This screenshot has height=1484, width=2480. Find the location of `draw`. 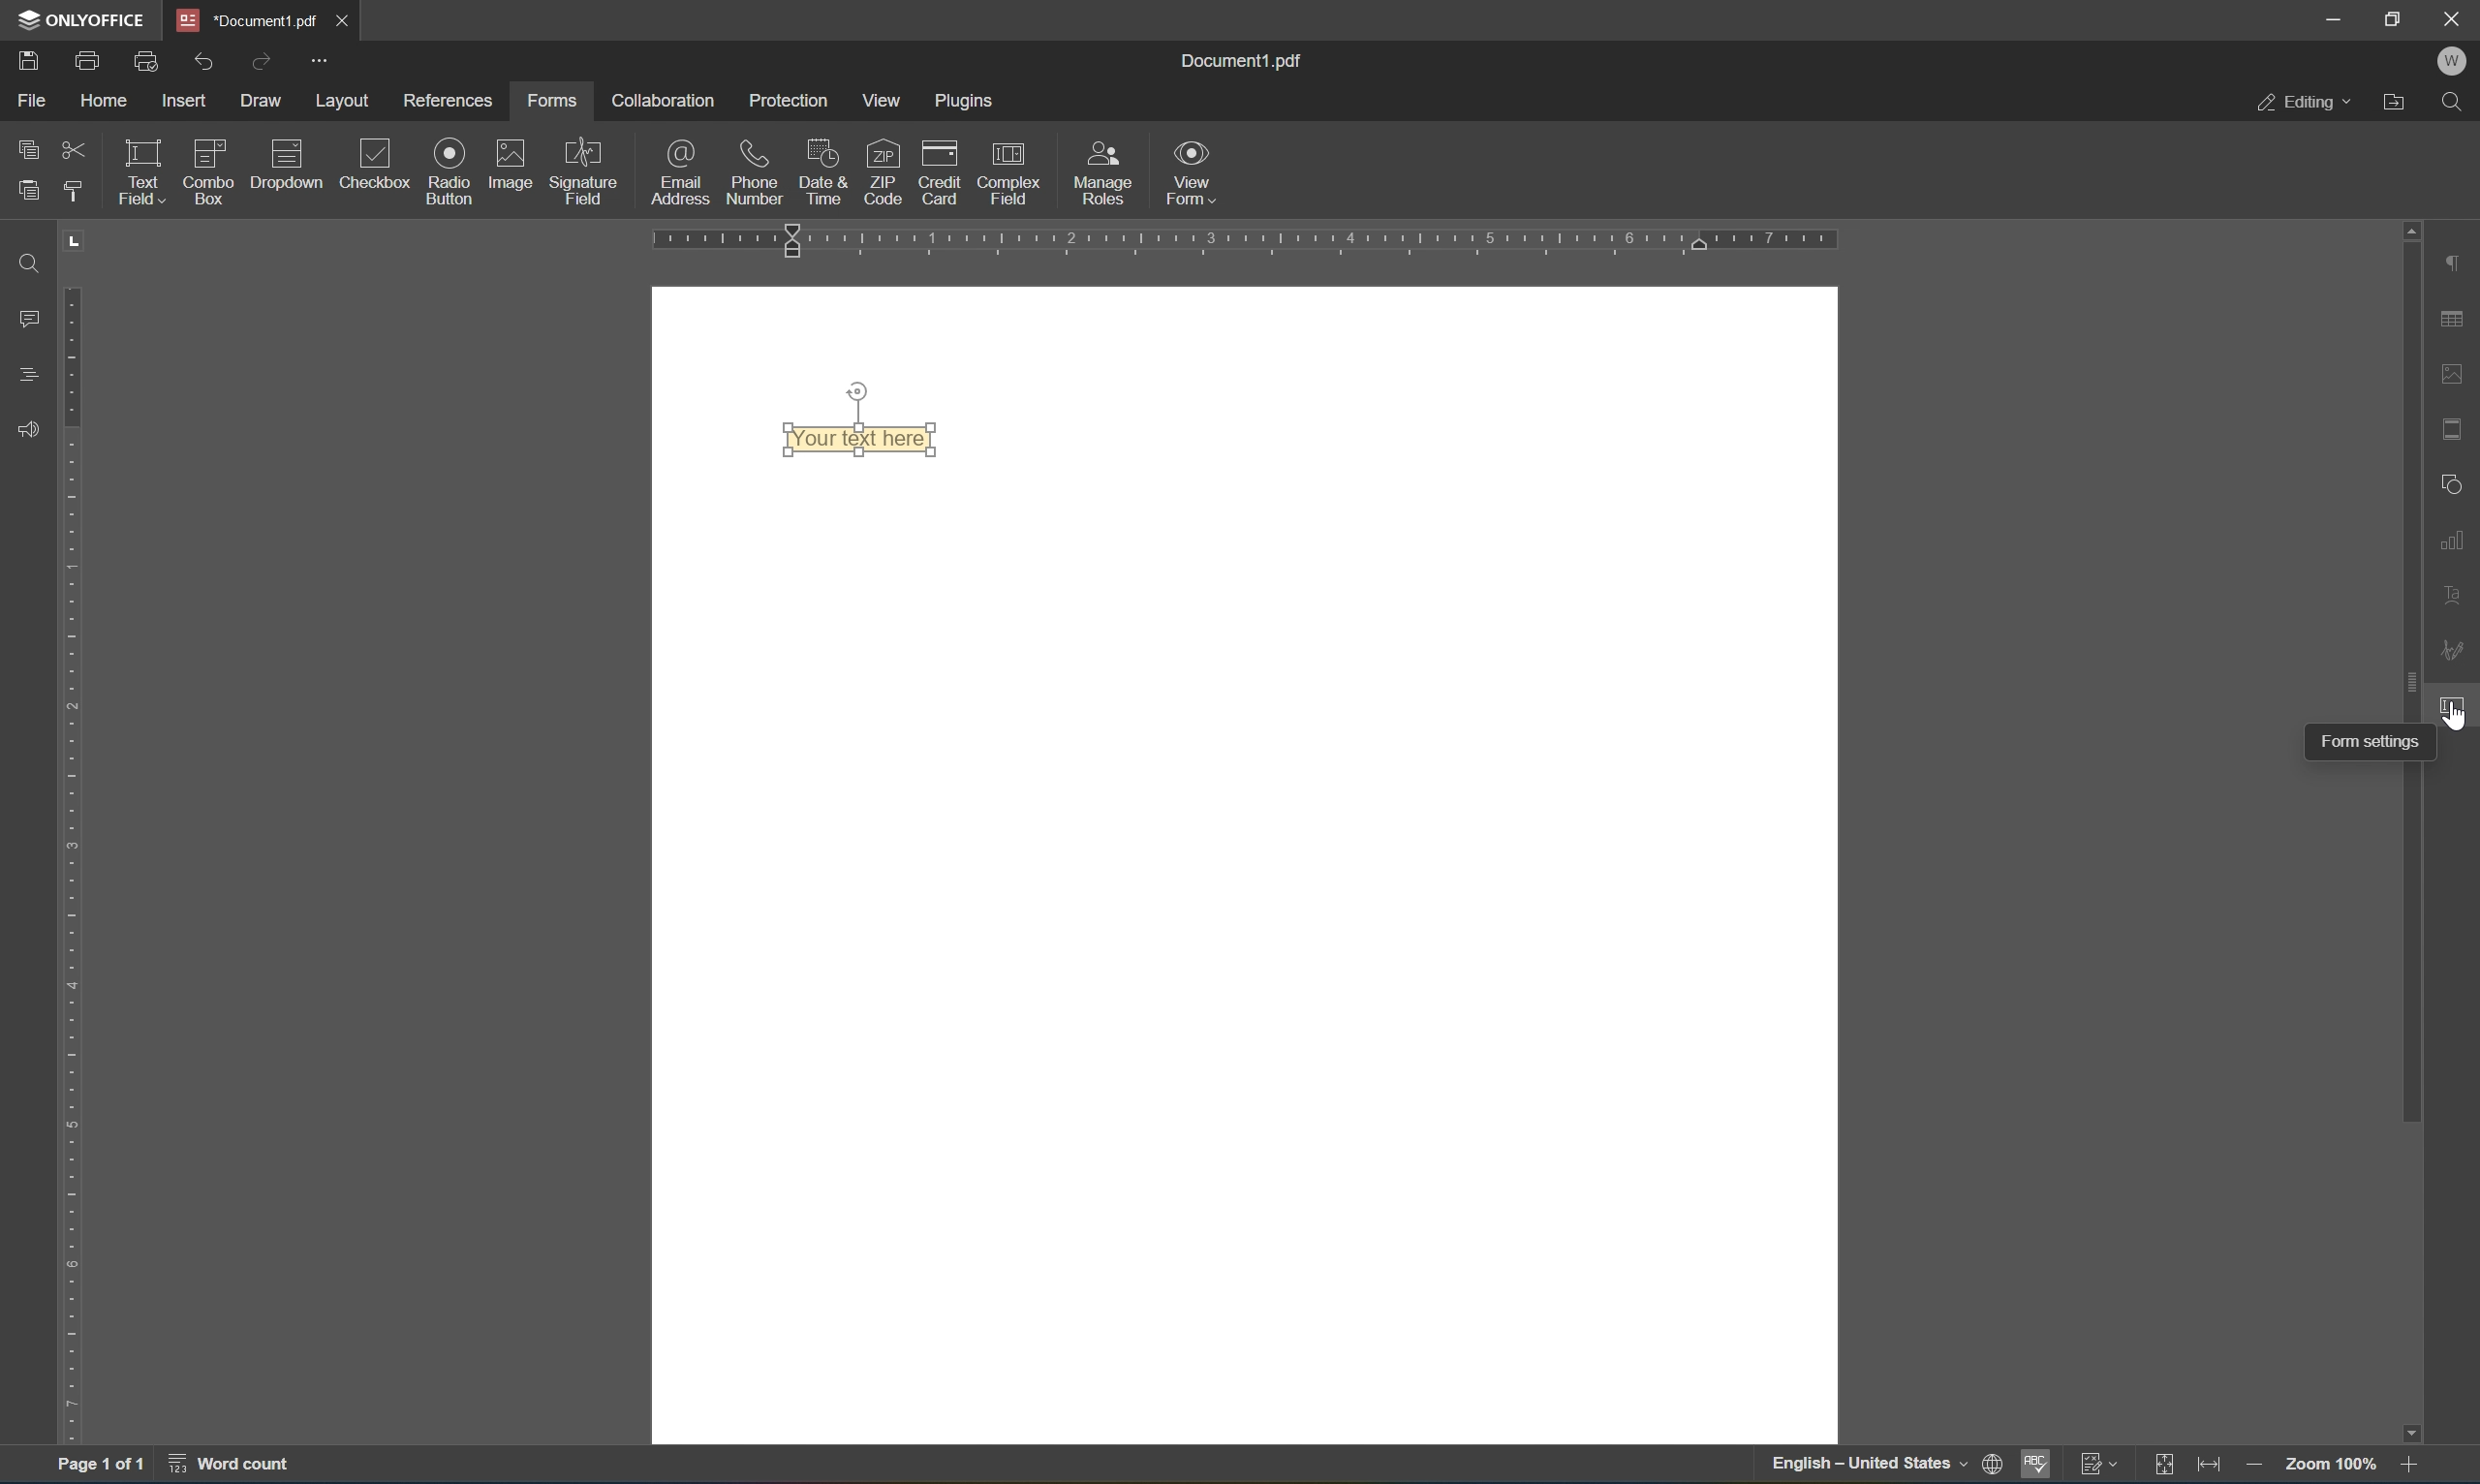

draw is located at coordinates (265, 95).